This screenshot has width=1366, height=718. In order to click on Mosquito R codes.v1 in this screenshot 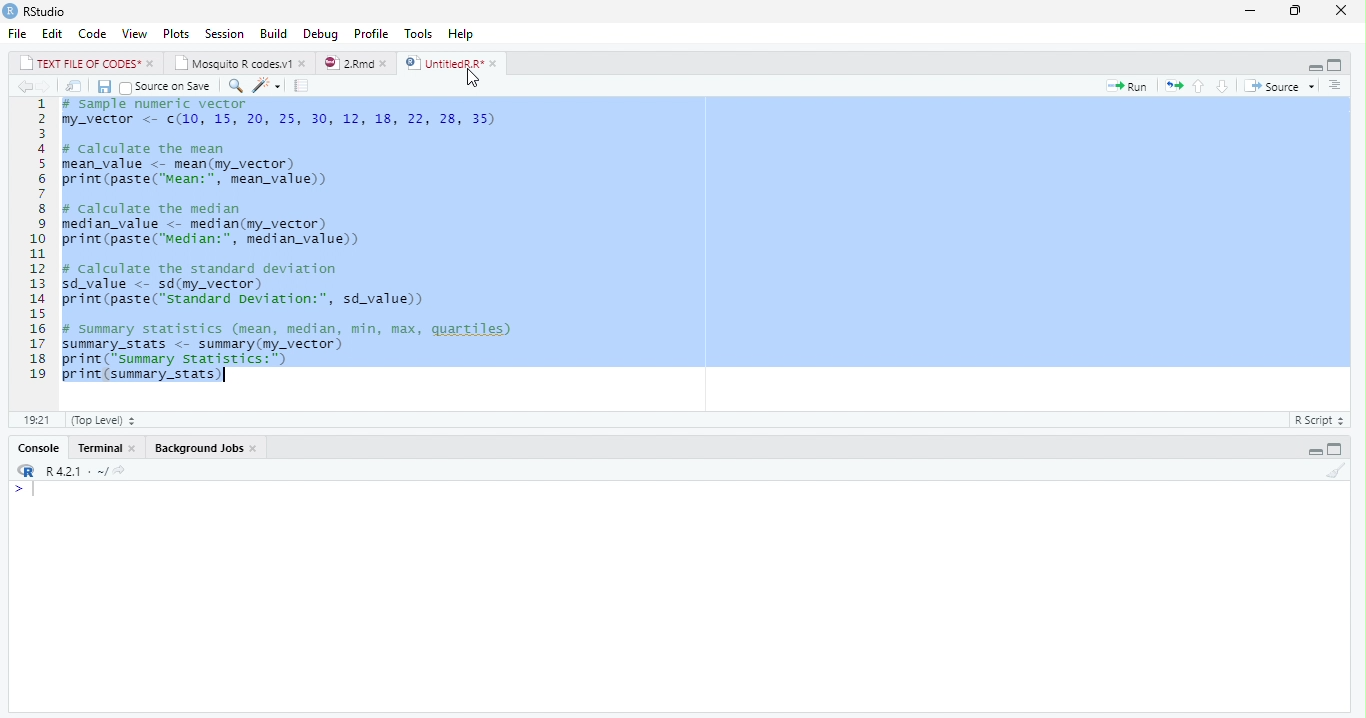, I will do `click(235, 64)`.